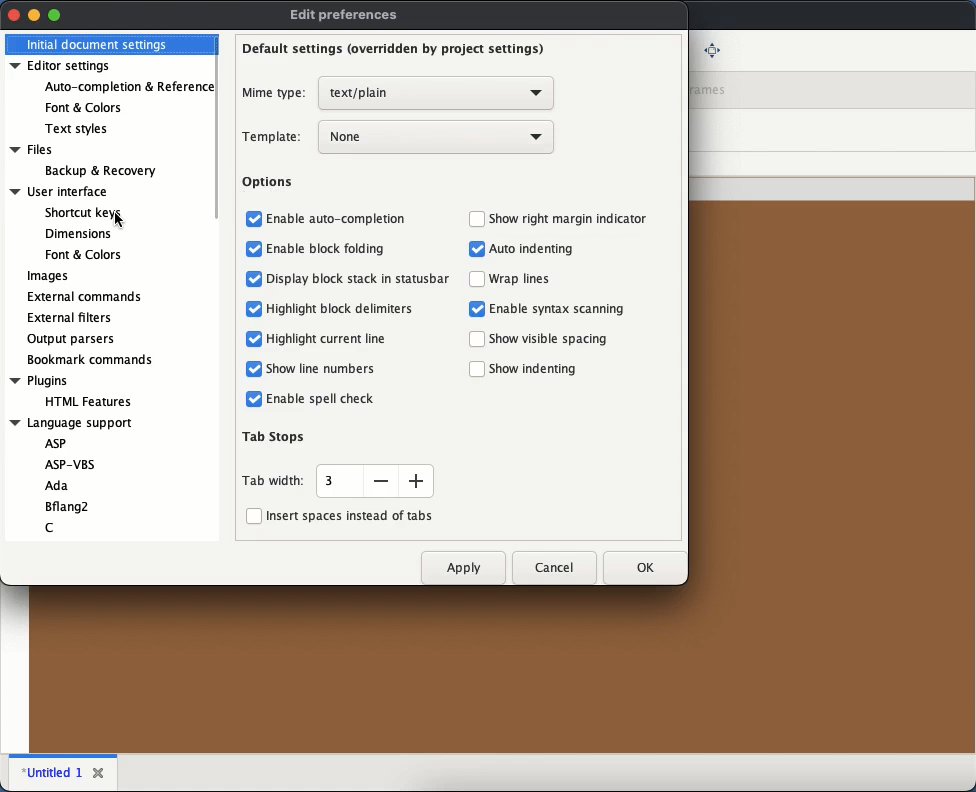 Image resolution: width=976 pixels, height=792 pixels. I want to click on Show indenting, so click(537, 368).